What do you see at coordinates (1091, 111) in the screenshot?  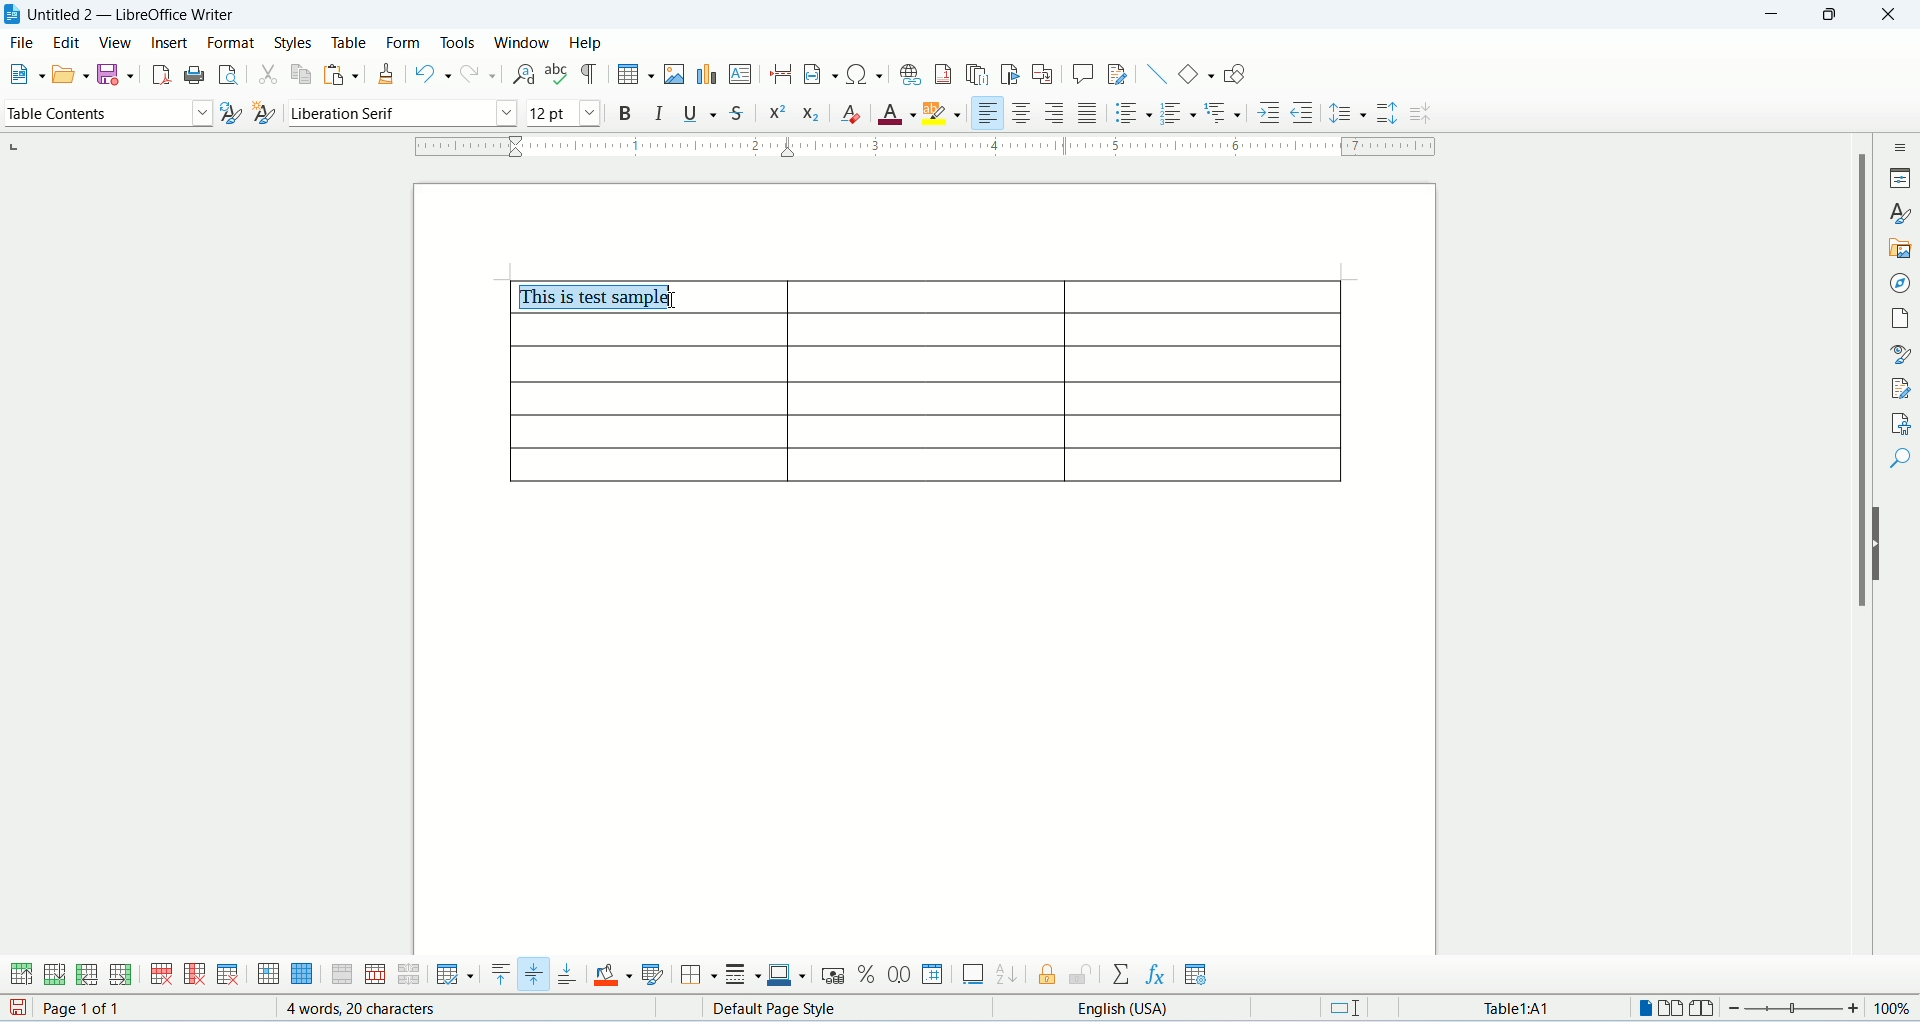 I see `justified` at bounding box center [1091, 111].